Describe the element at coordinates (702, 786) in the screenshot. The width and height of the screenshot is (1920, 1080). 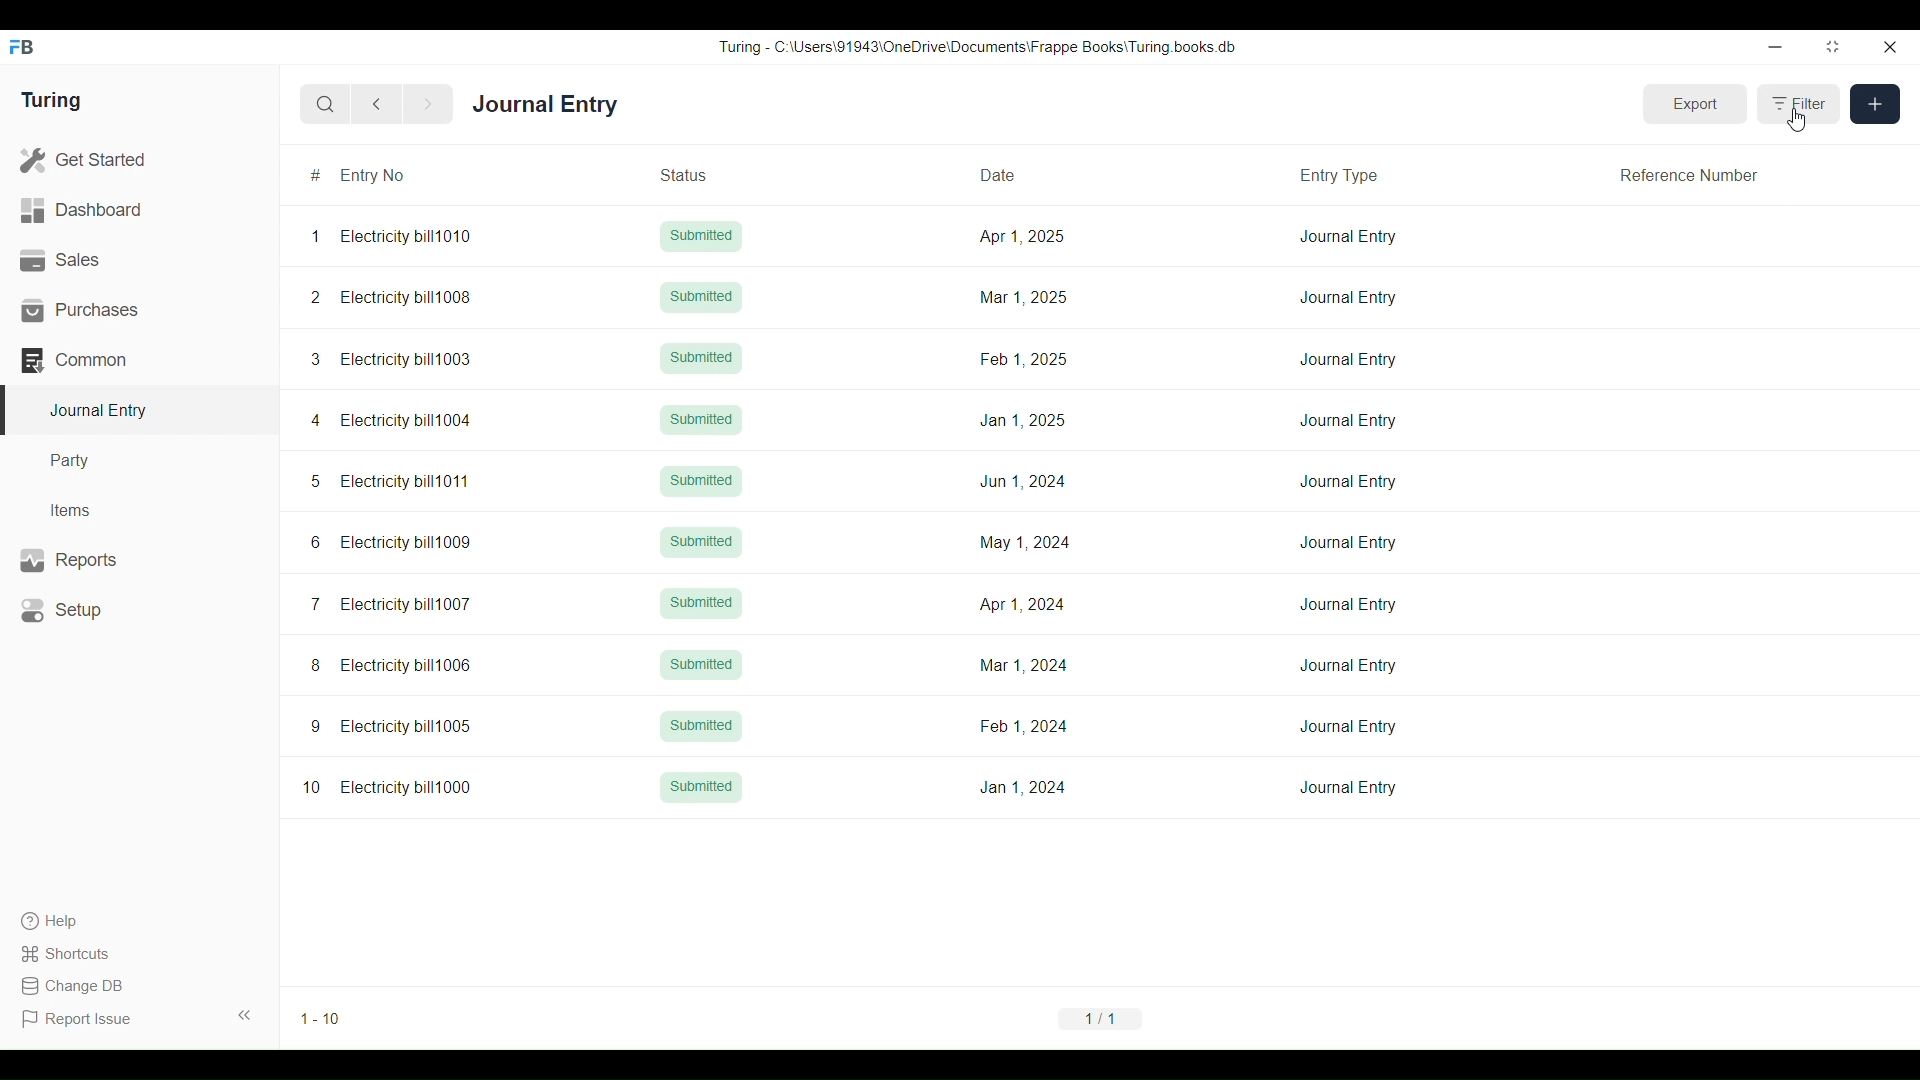
I see `Submitted` at that location.